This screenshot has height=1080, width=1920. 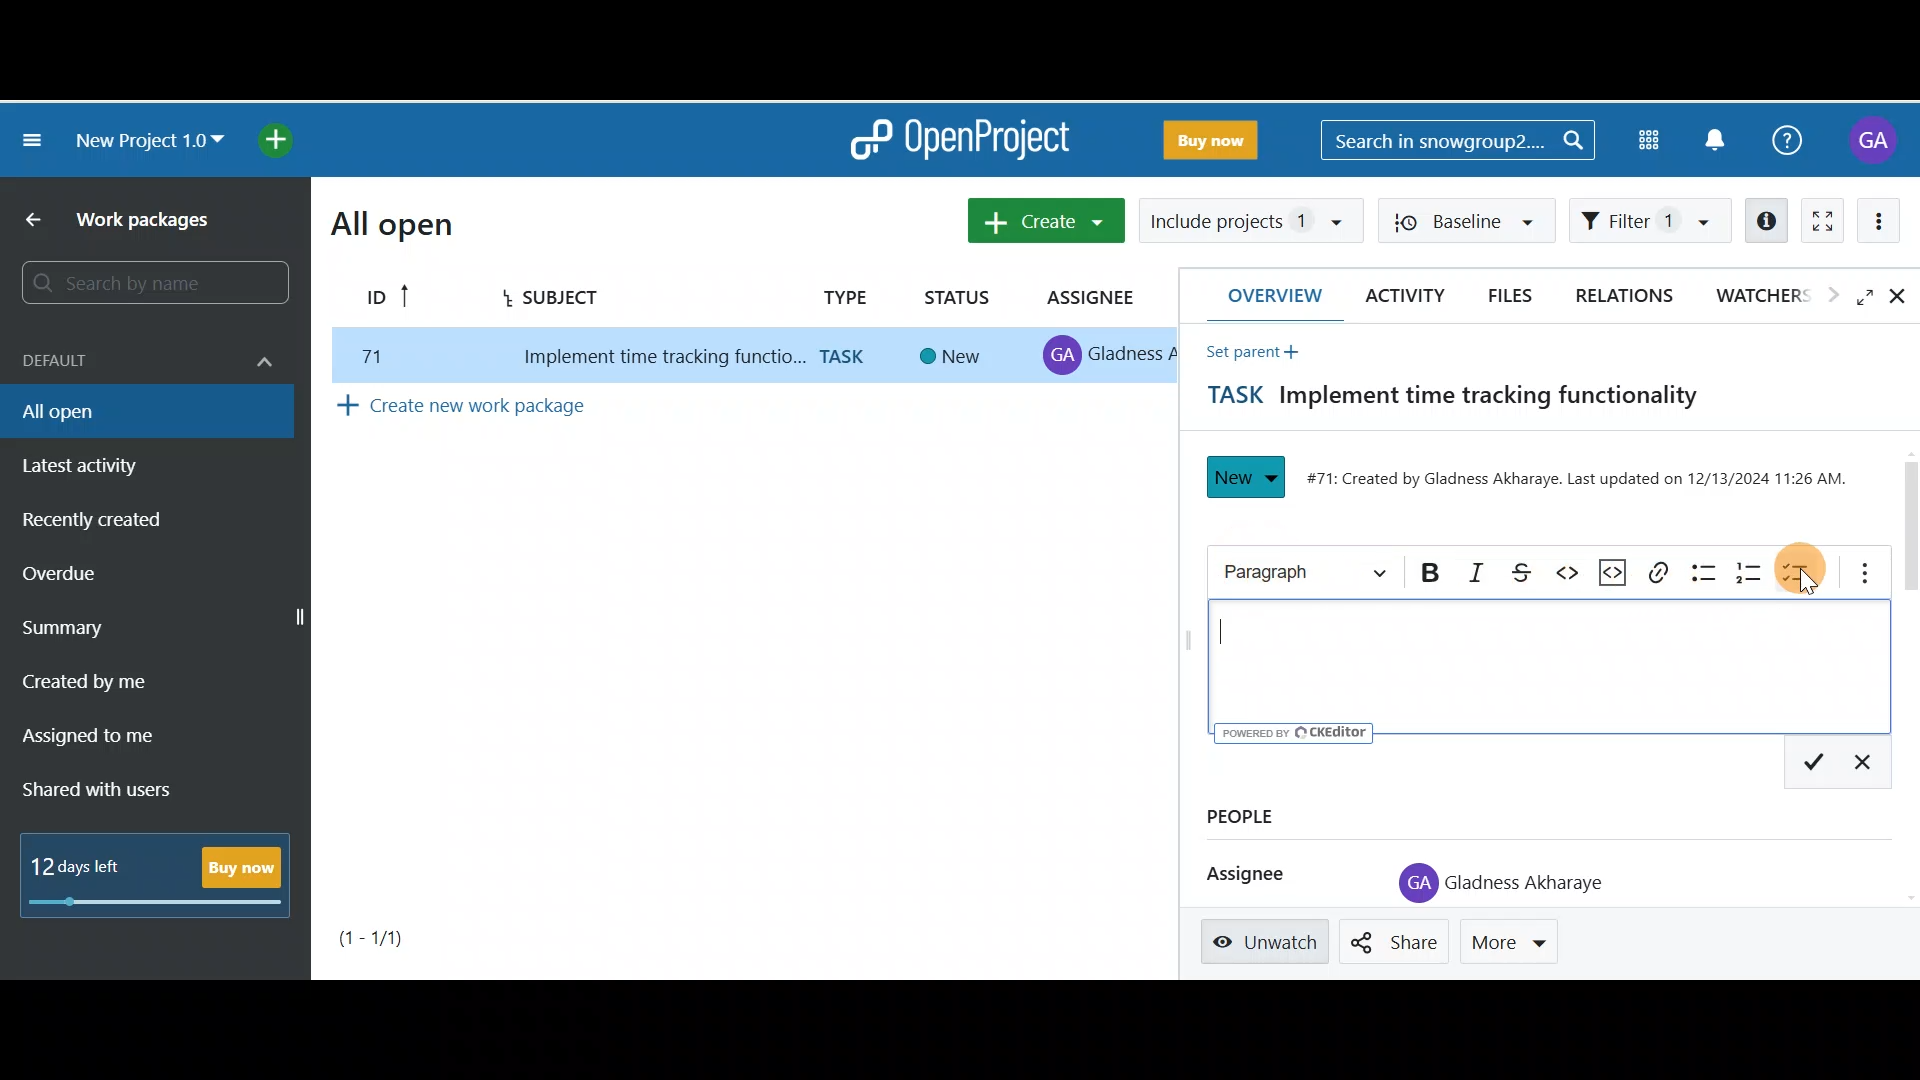 What do you see at coordinates (112, 674) in the screenshot?
I see `Created by me` at bounding box center [112, 674].